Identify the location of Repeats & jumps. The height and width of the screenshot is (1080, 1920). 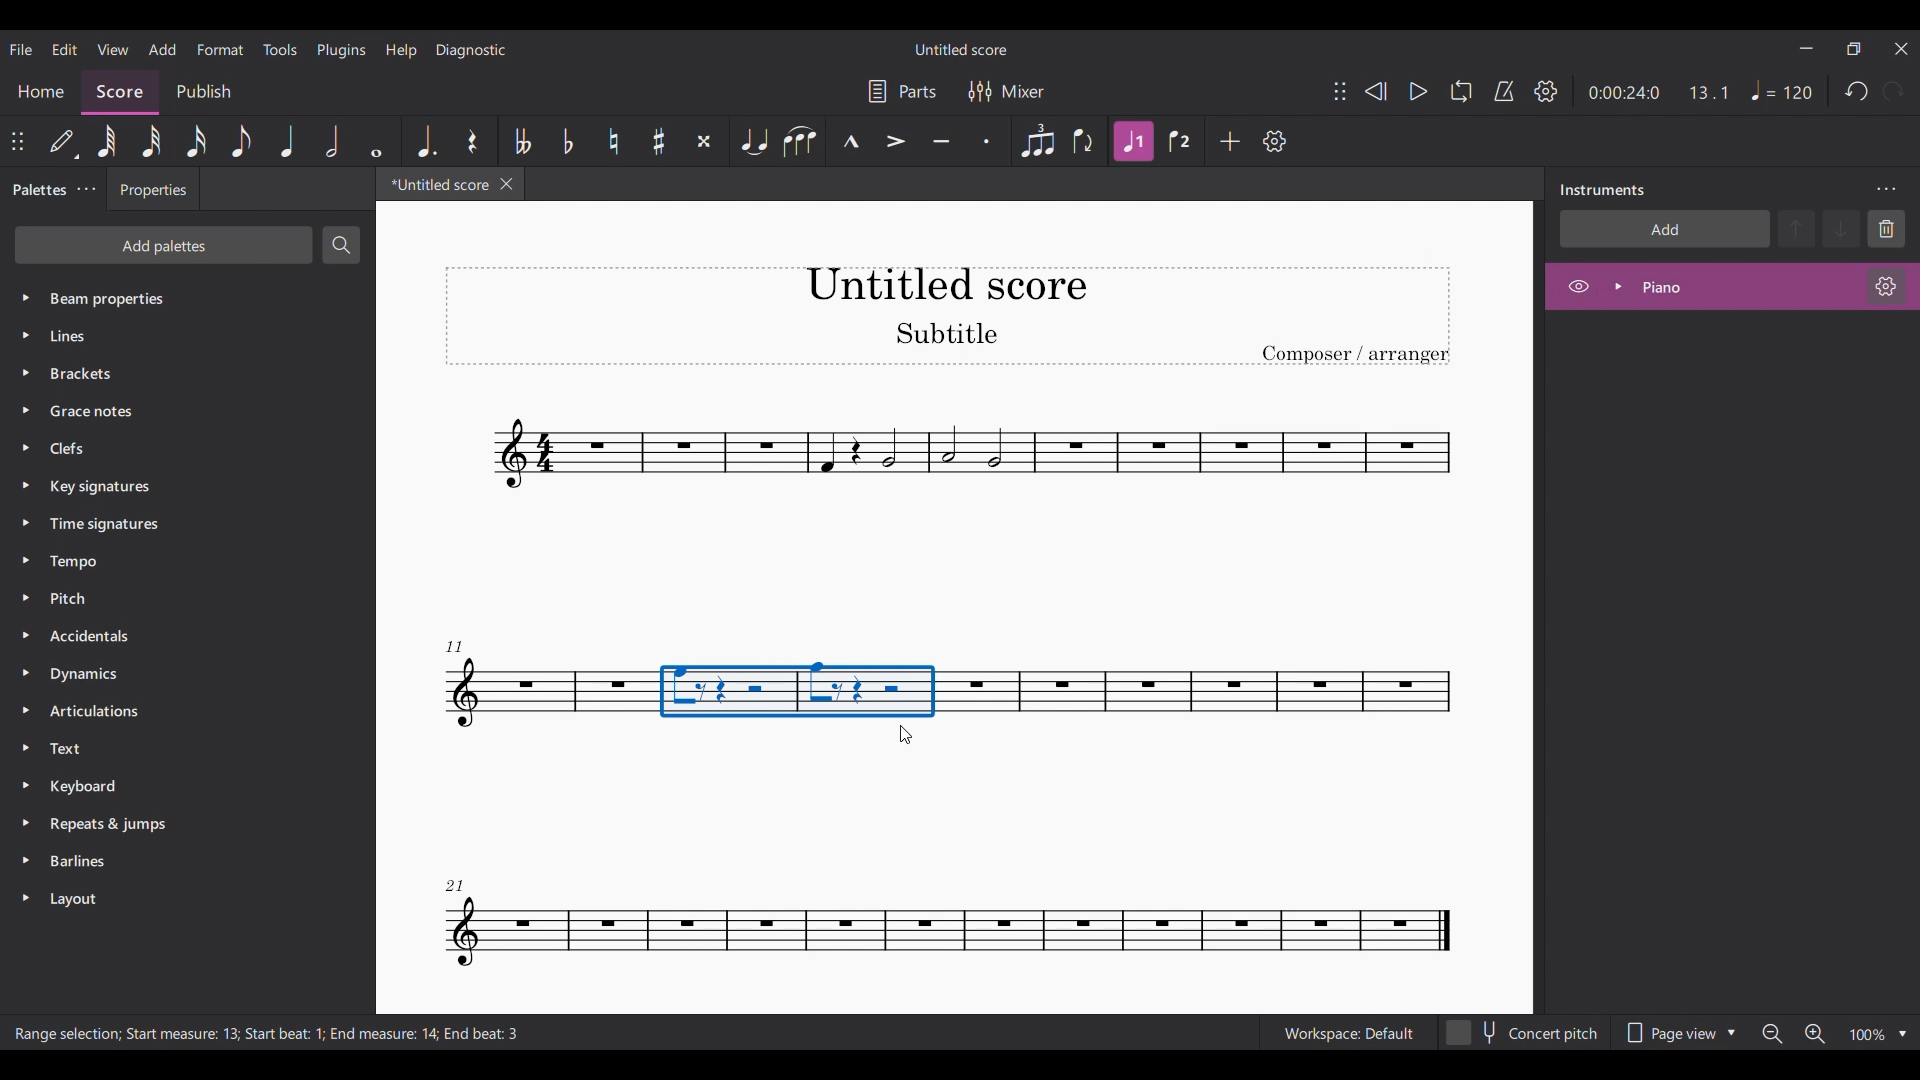
(172, 823).